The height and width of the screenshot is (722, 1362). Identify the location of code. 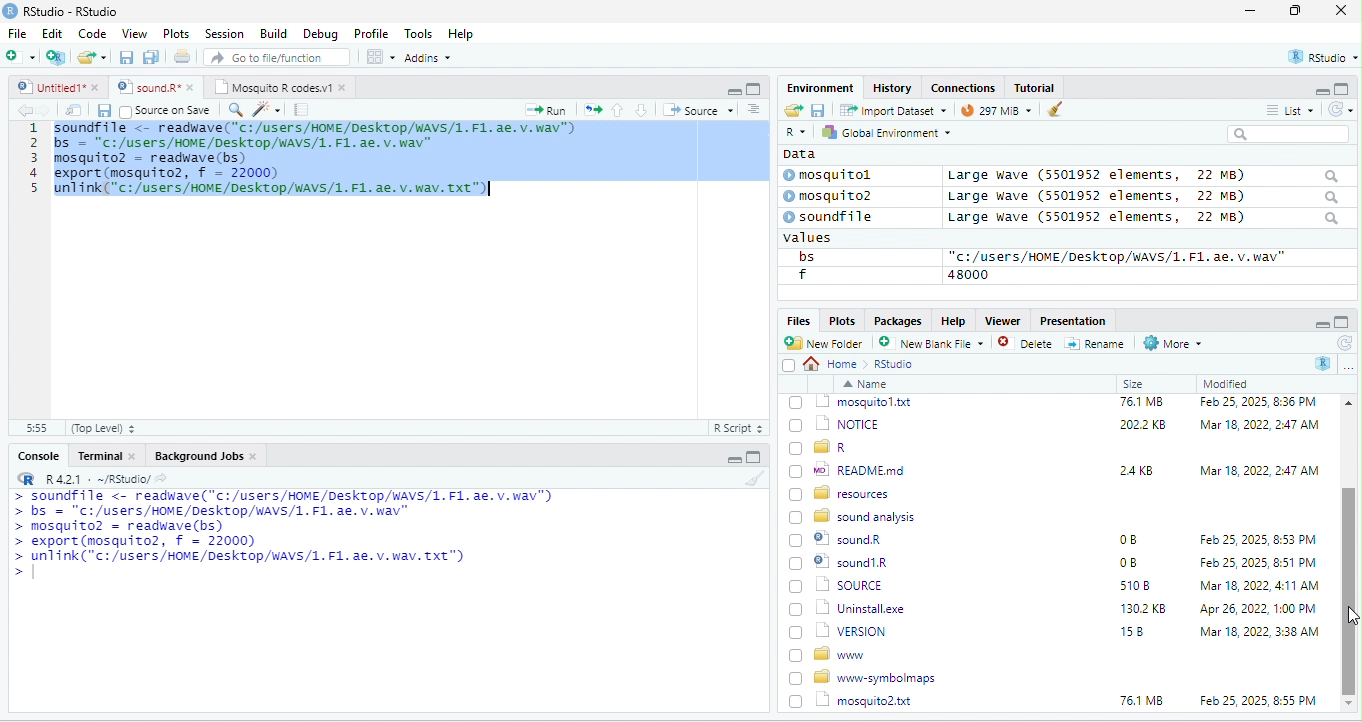
(320, 161).